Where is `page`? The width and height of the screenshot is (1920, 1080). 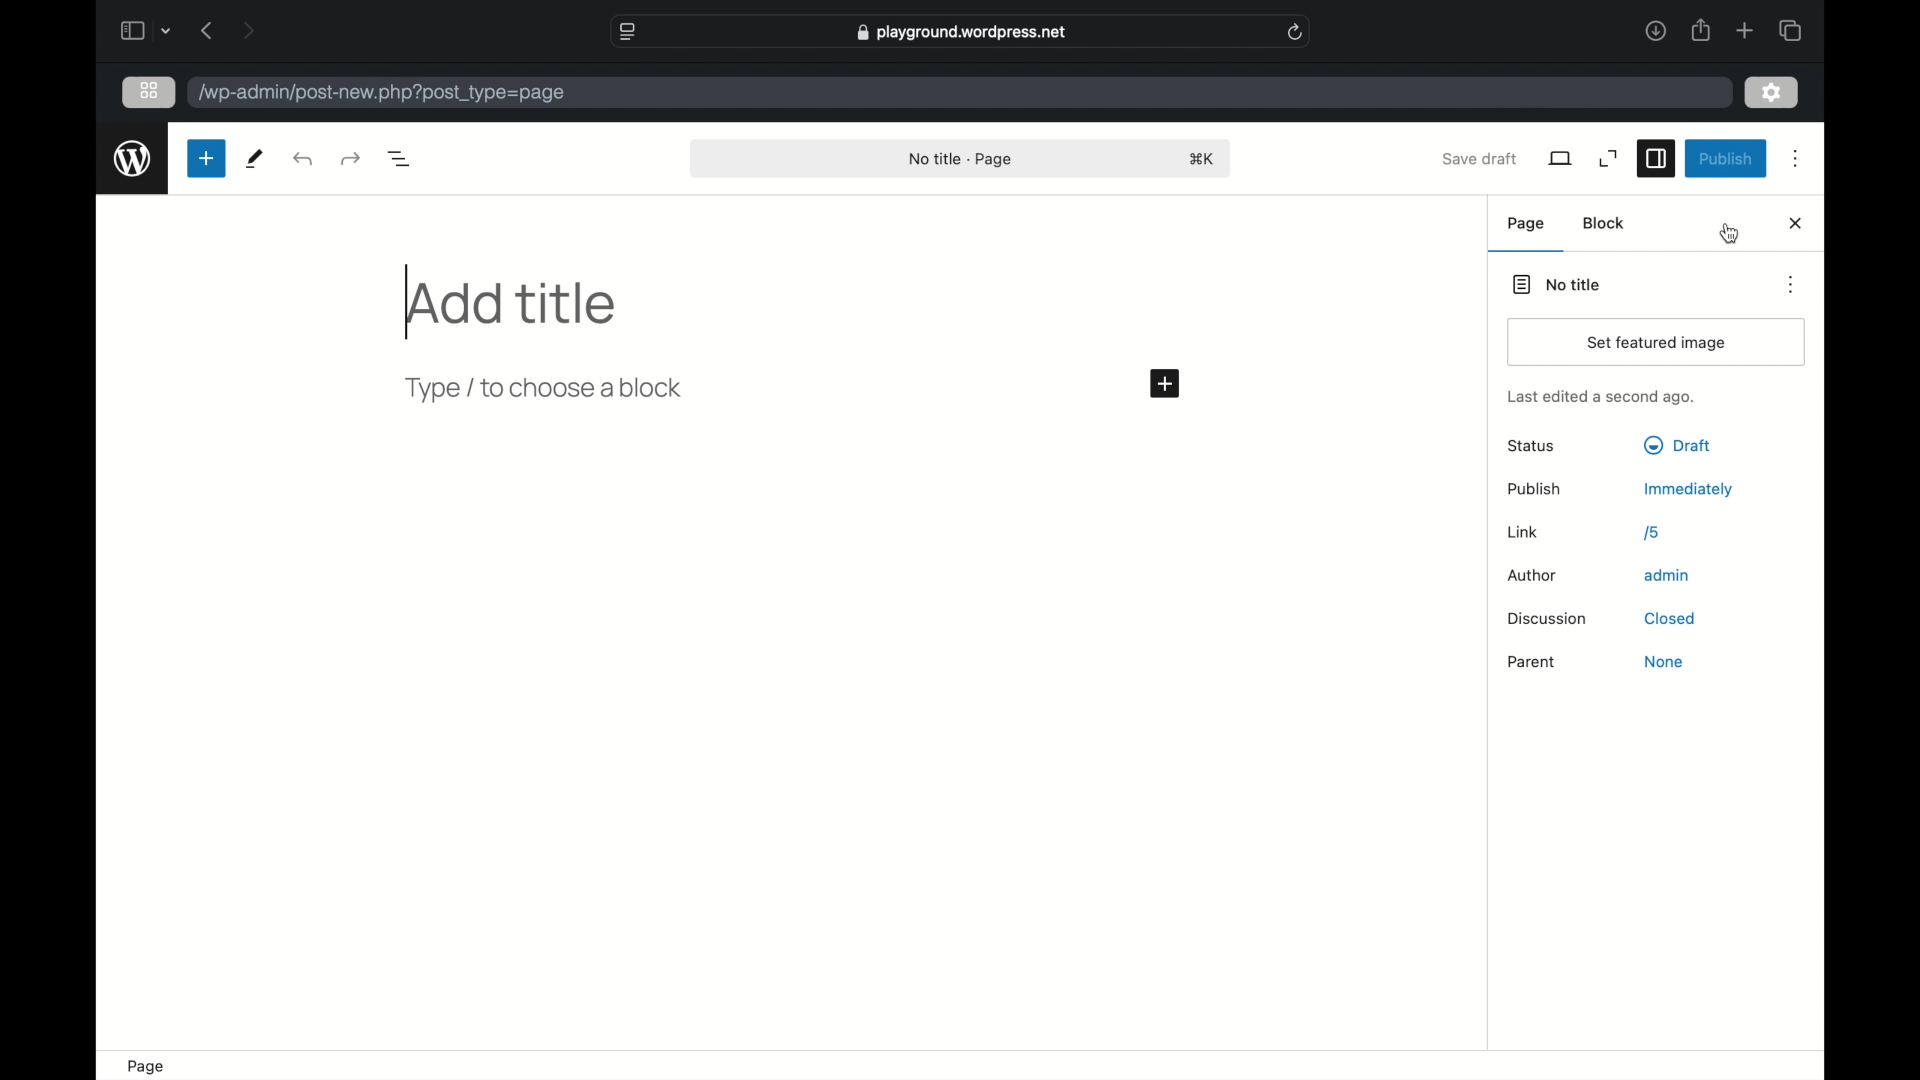
page is located at coordinates (1528, 224).